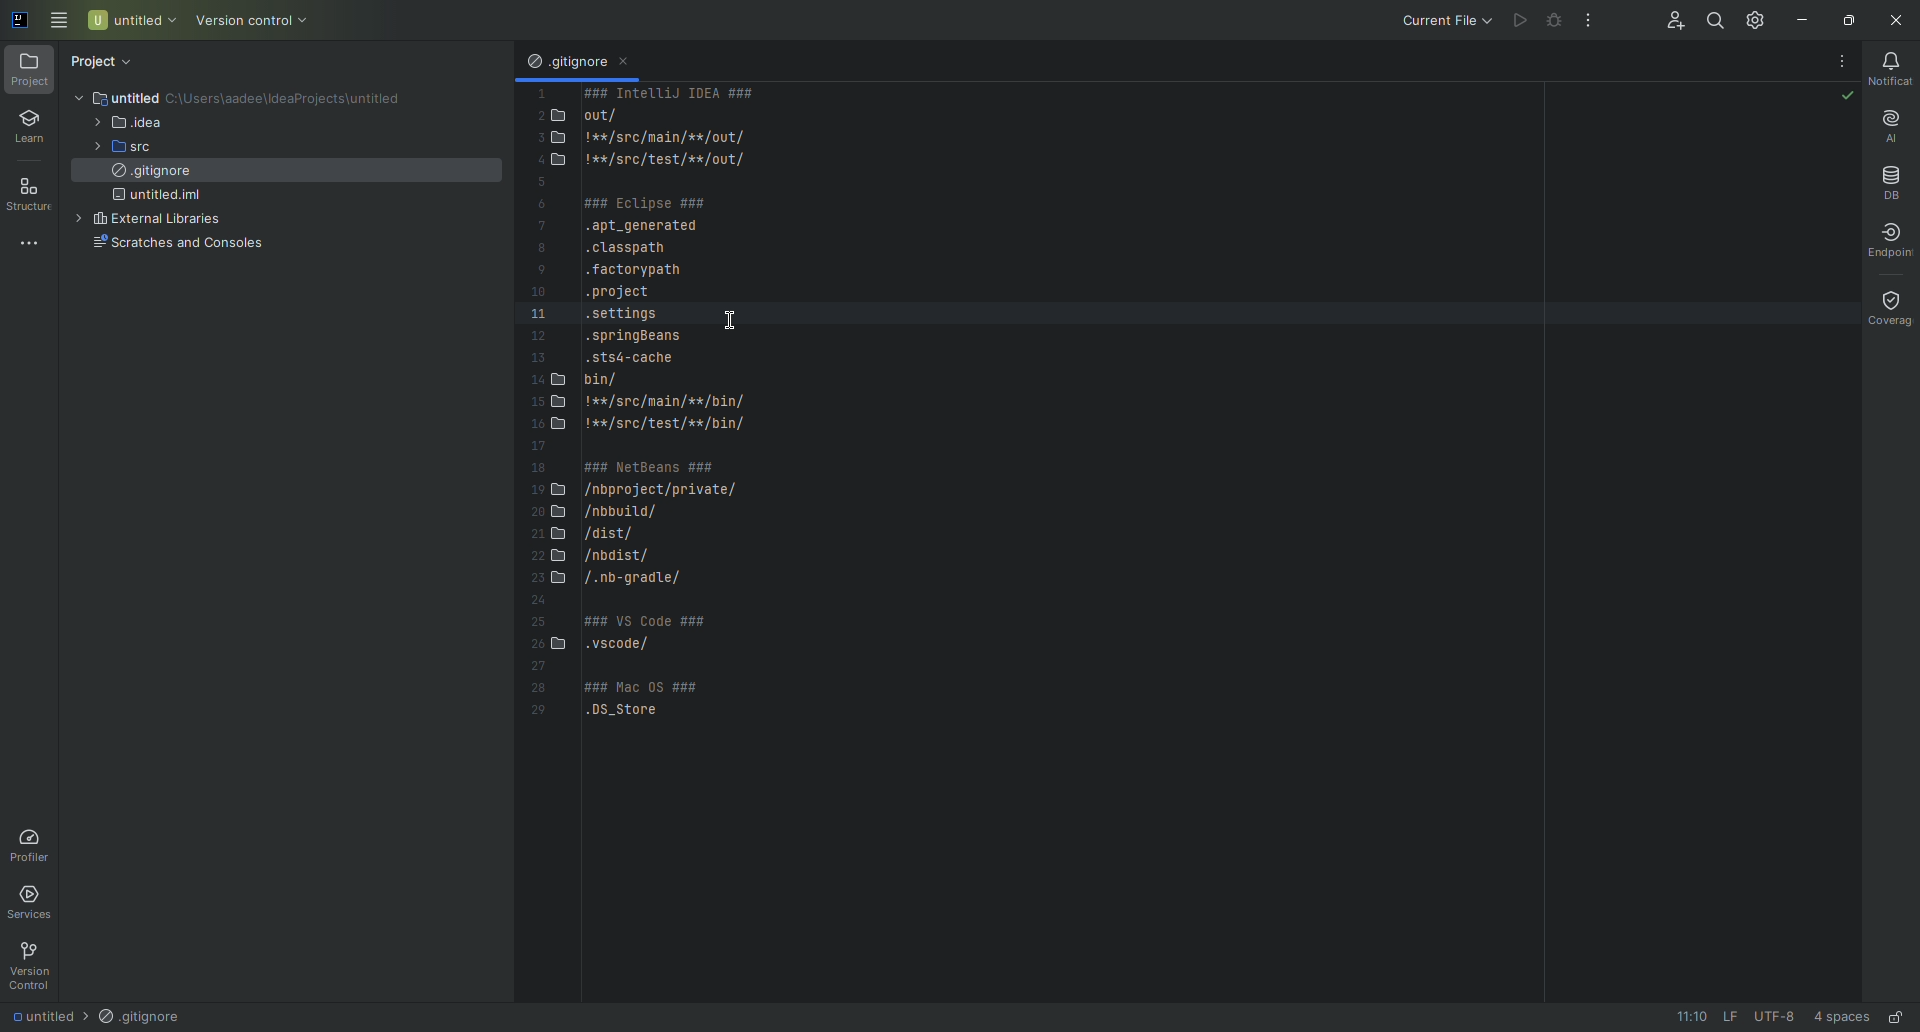  I want to click on gitignore, so click(151, 175).